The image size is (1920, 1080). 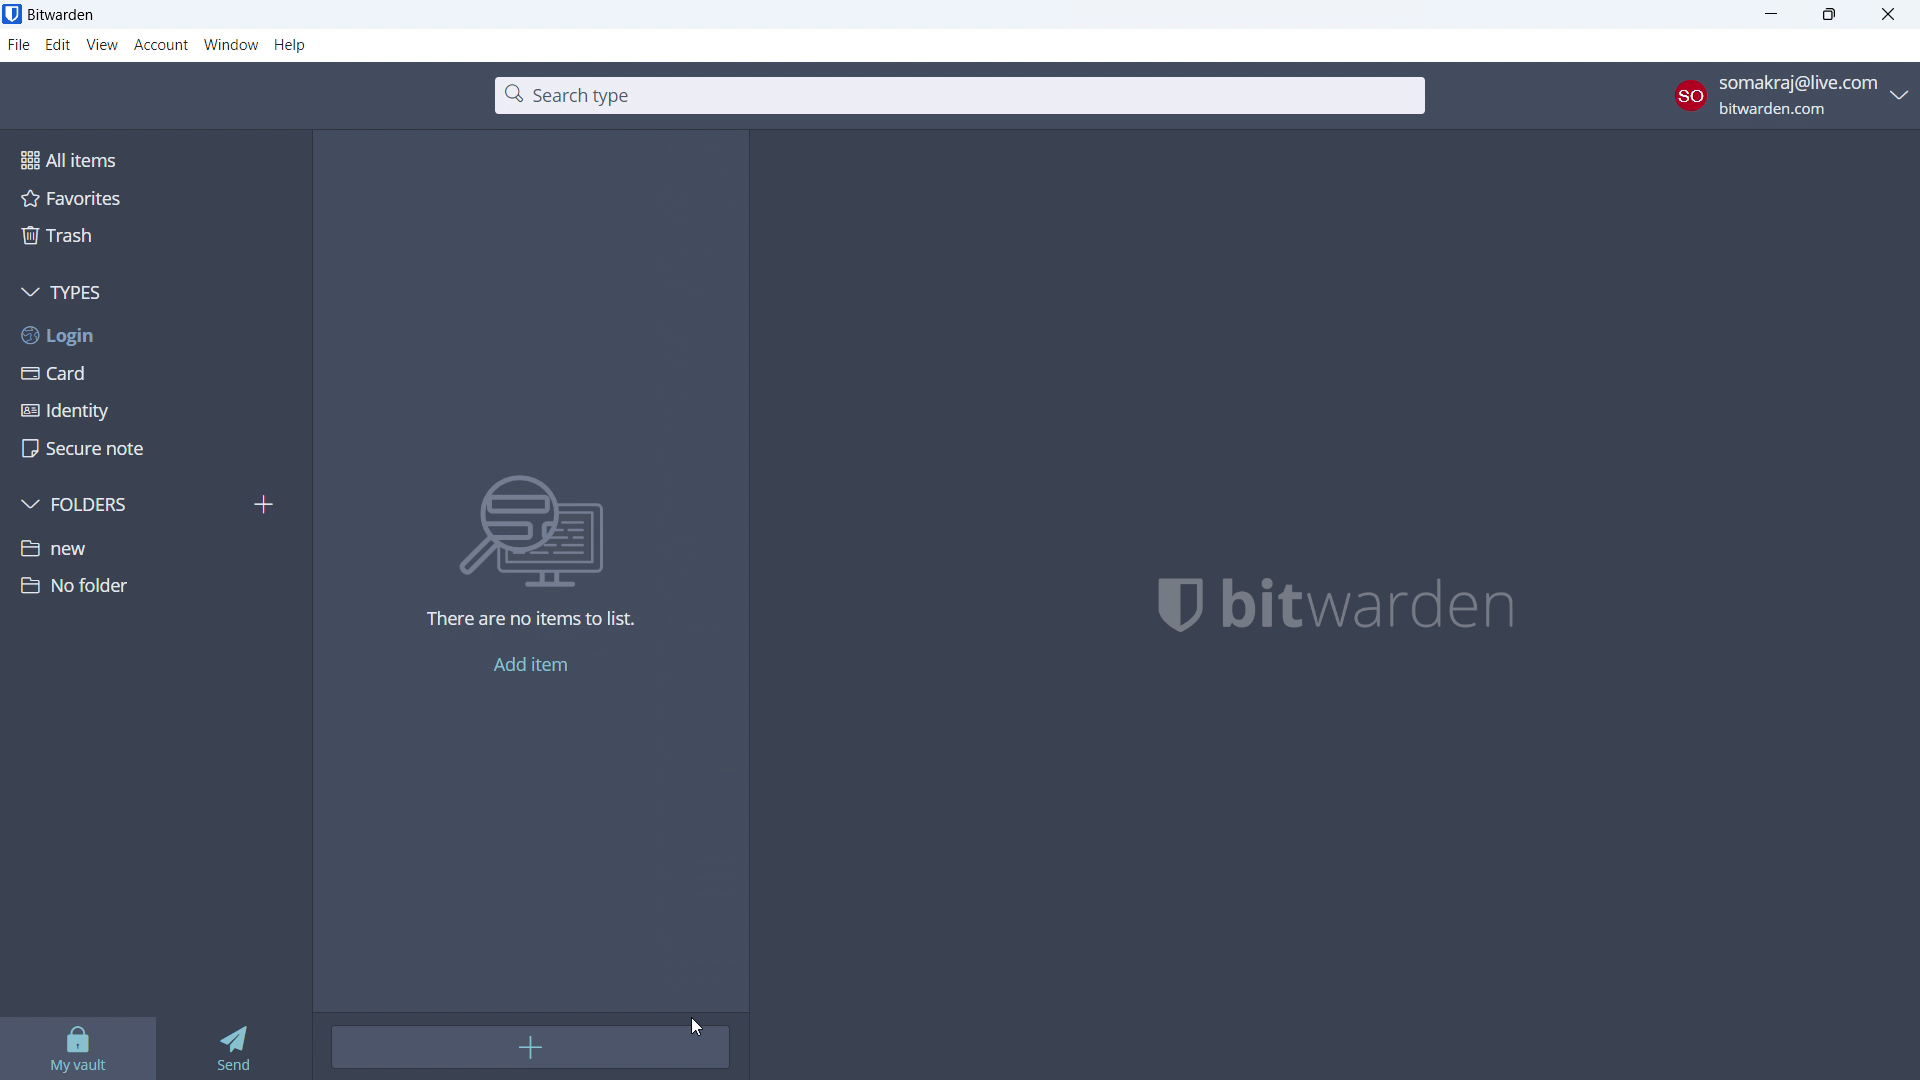 What do you see at coordinates (156, 411) in the screenshot?
I see `identity` at bounding box center [156, 411].